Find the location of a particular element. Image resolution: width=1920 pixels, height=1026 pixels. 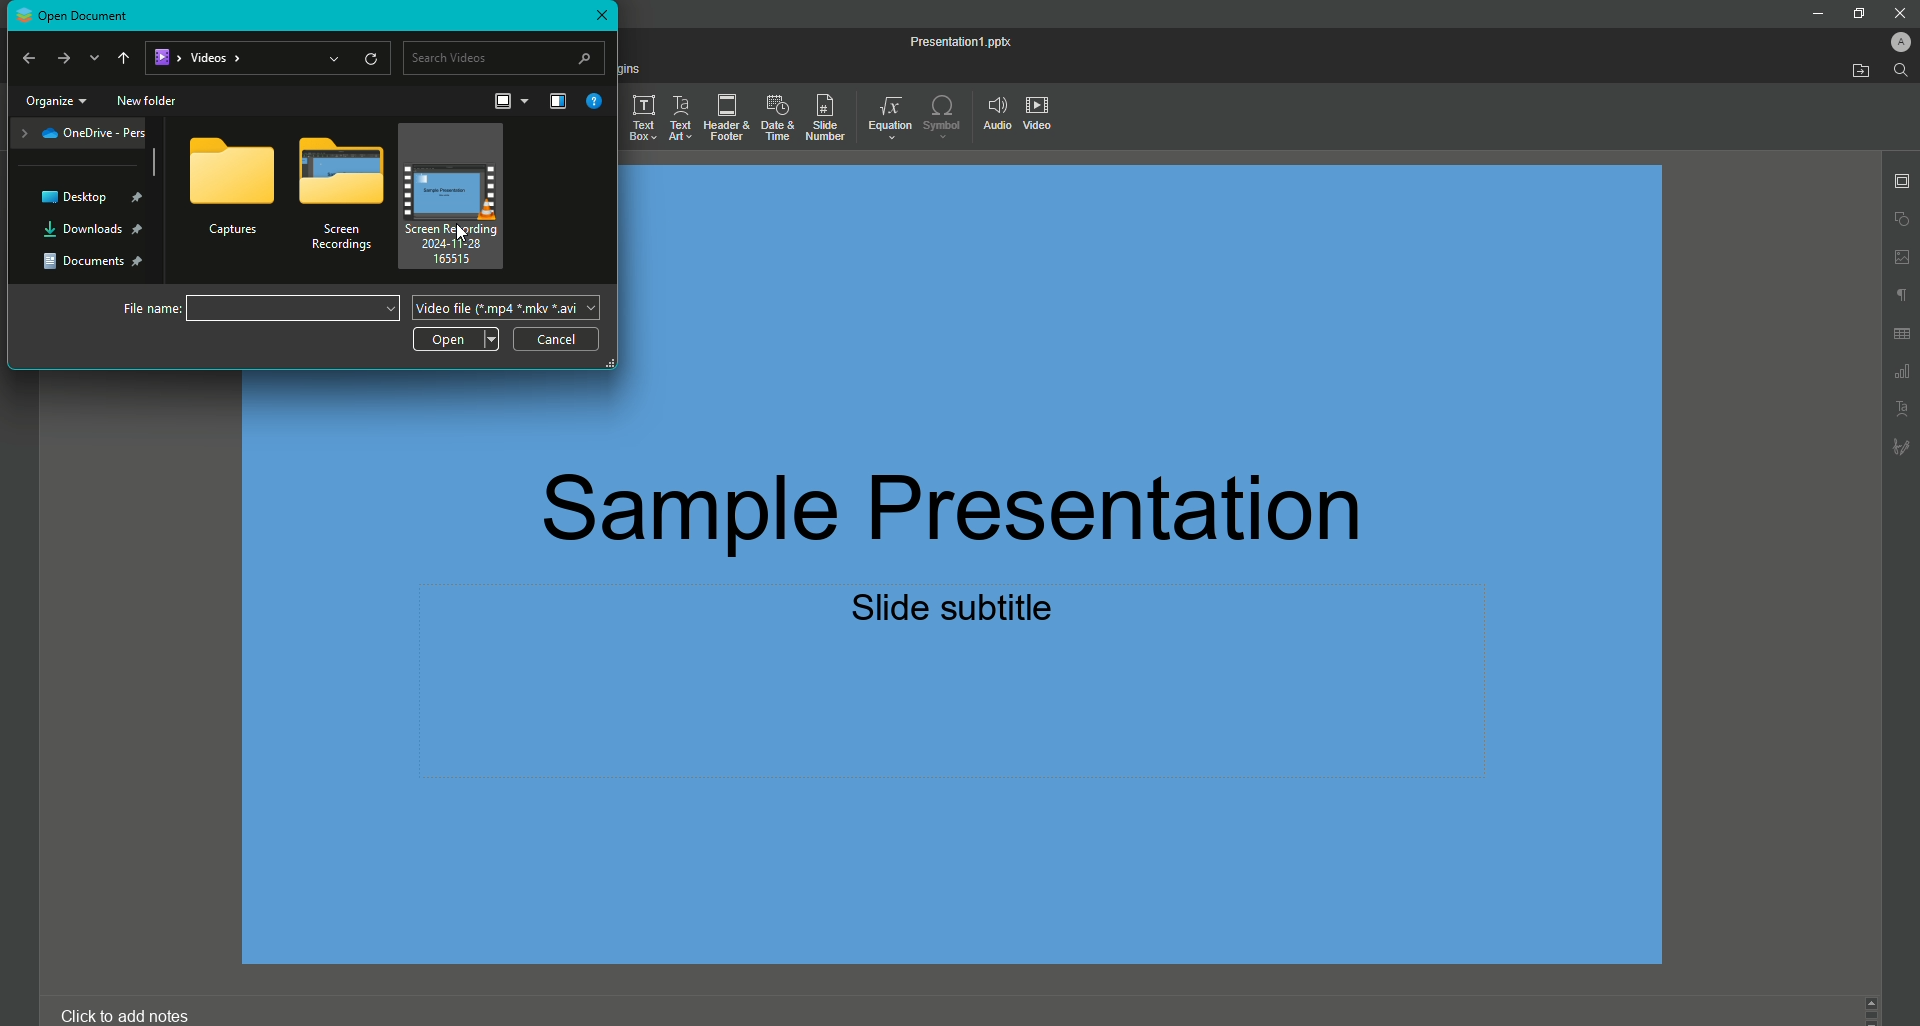

Forward is located at coordinates (60, 54).